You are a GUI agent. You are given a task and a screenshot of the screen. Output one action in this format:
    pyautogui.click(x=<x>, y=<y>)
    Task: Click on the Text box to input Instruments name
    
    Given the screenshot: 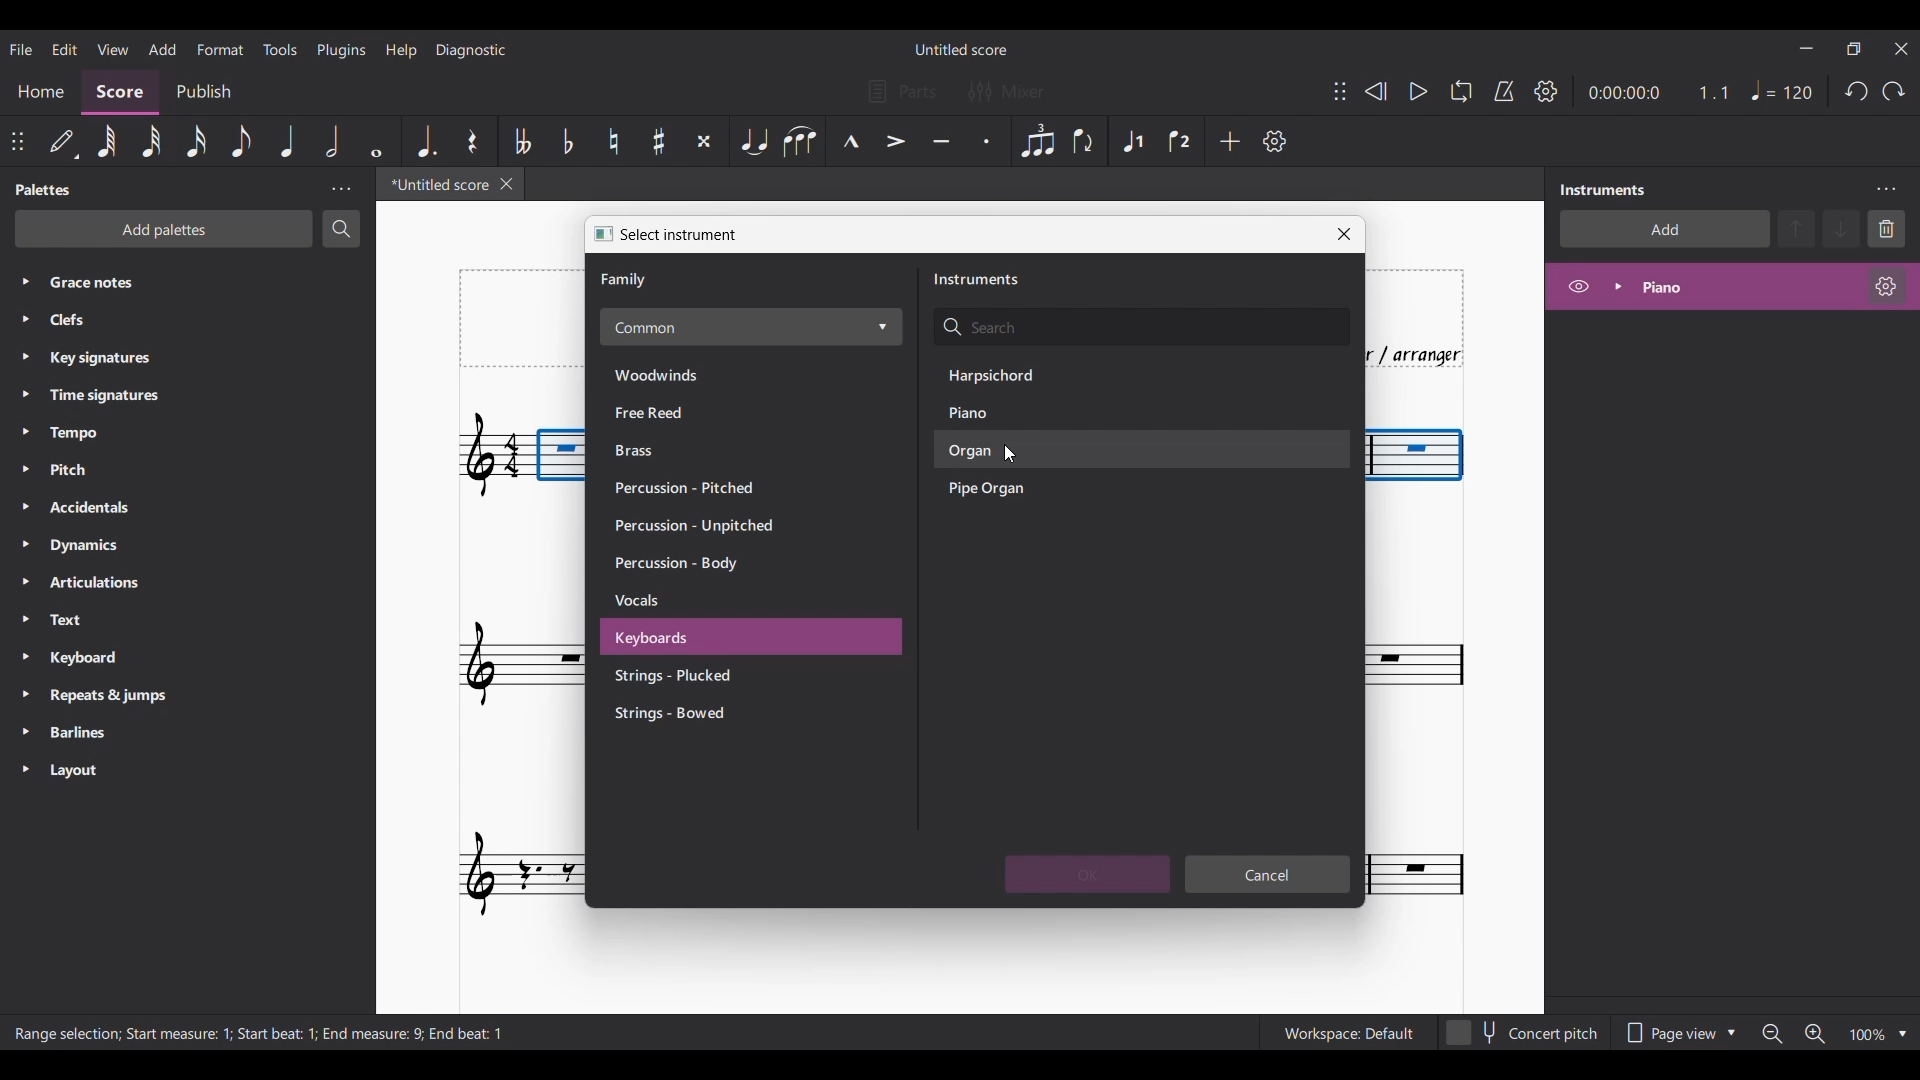 What is the action you would take?
    pyautogui.click(x=1141, y=328)
    